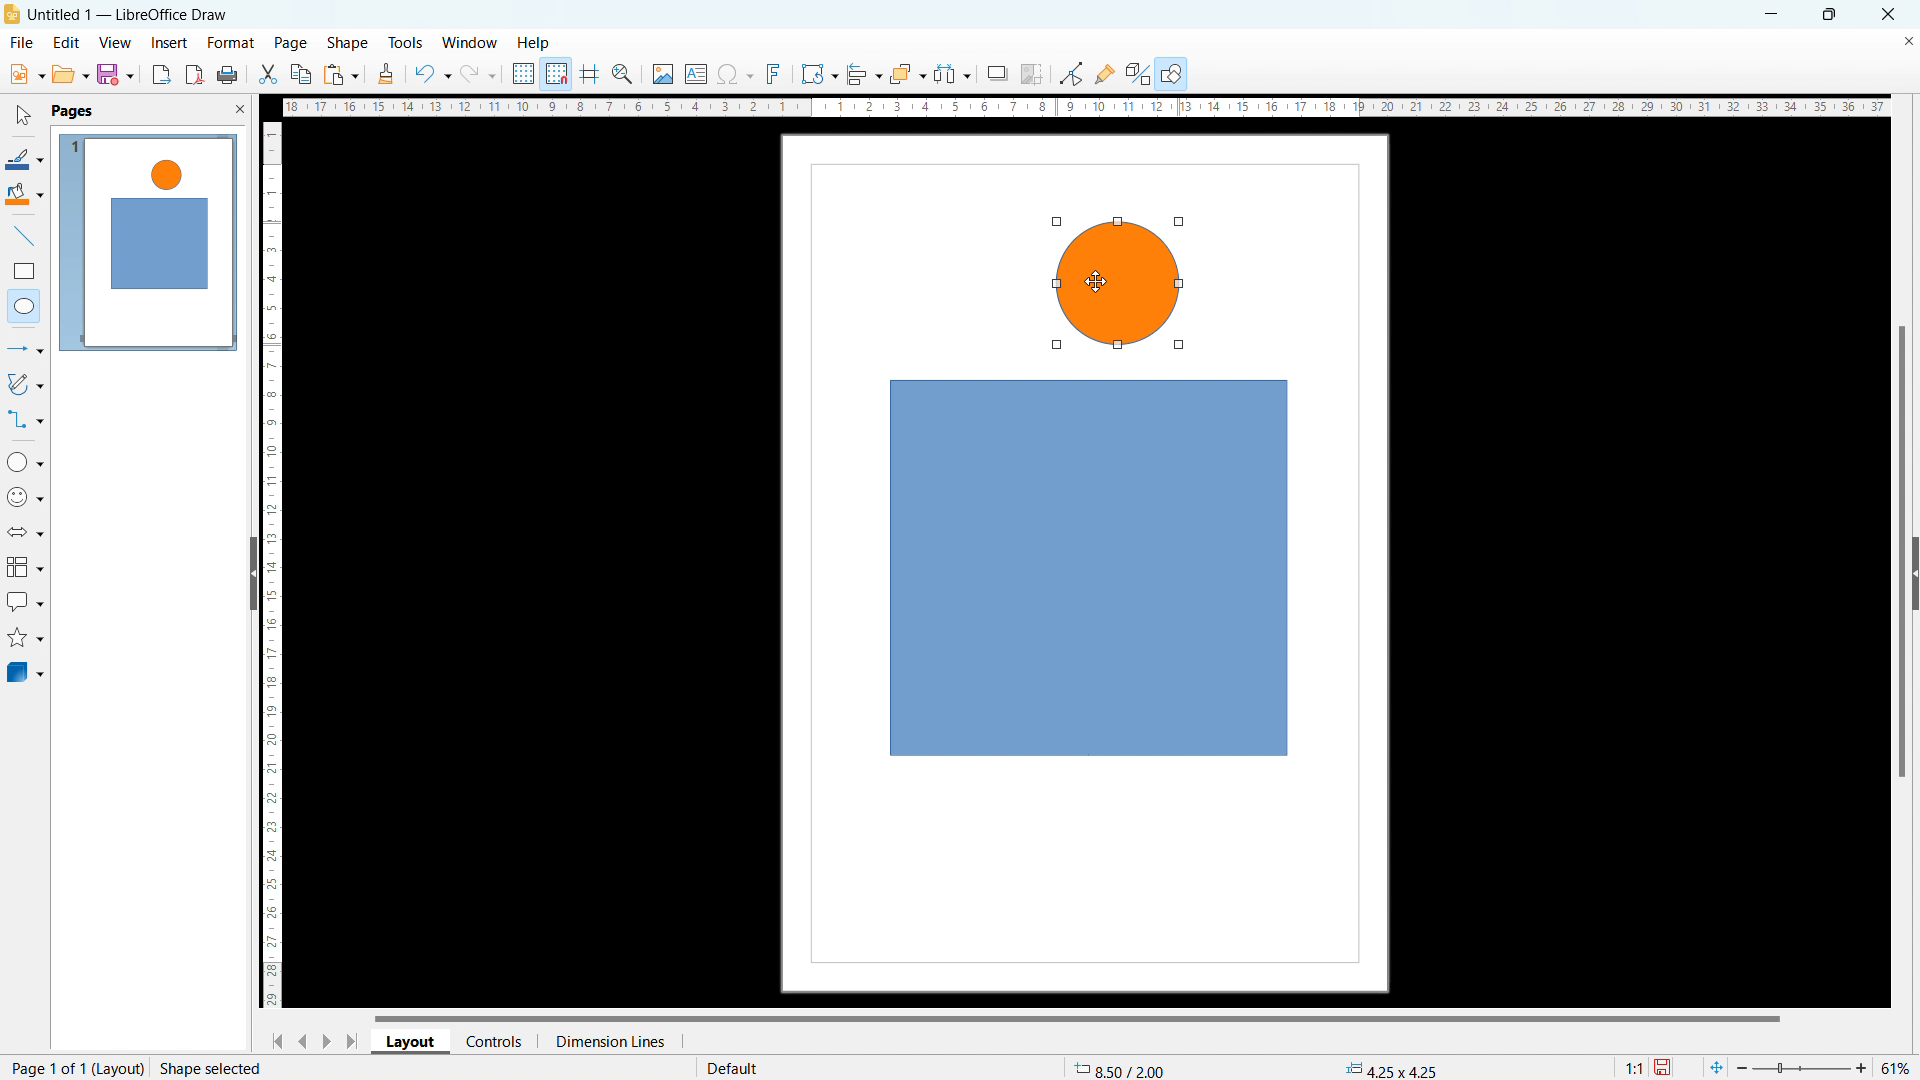  Describe the element at coordinates (731, 1067) in the screenshot. I see `default` at that location.